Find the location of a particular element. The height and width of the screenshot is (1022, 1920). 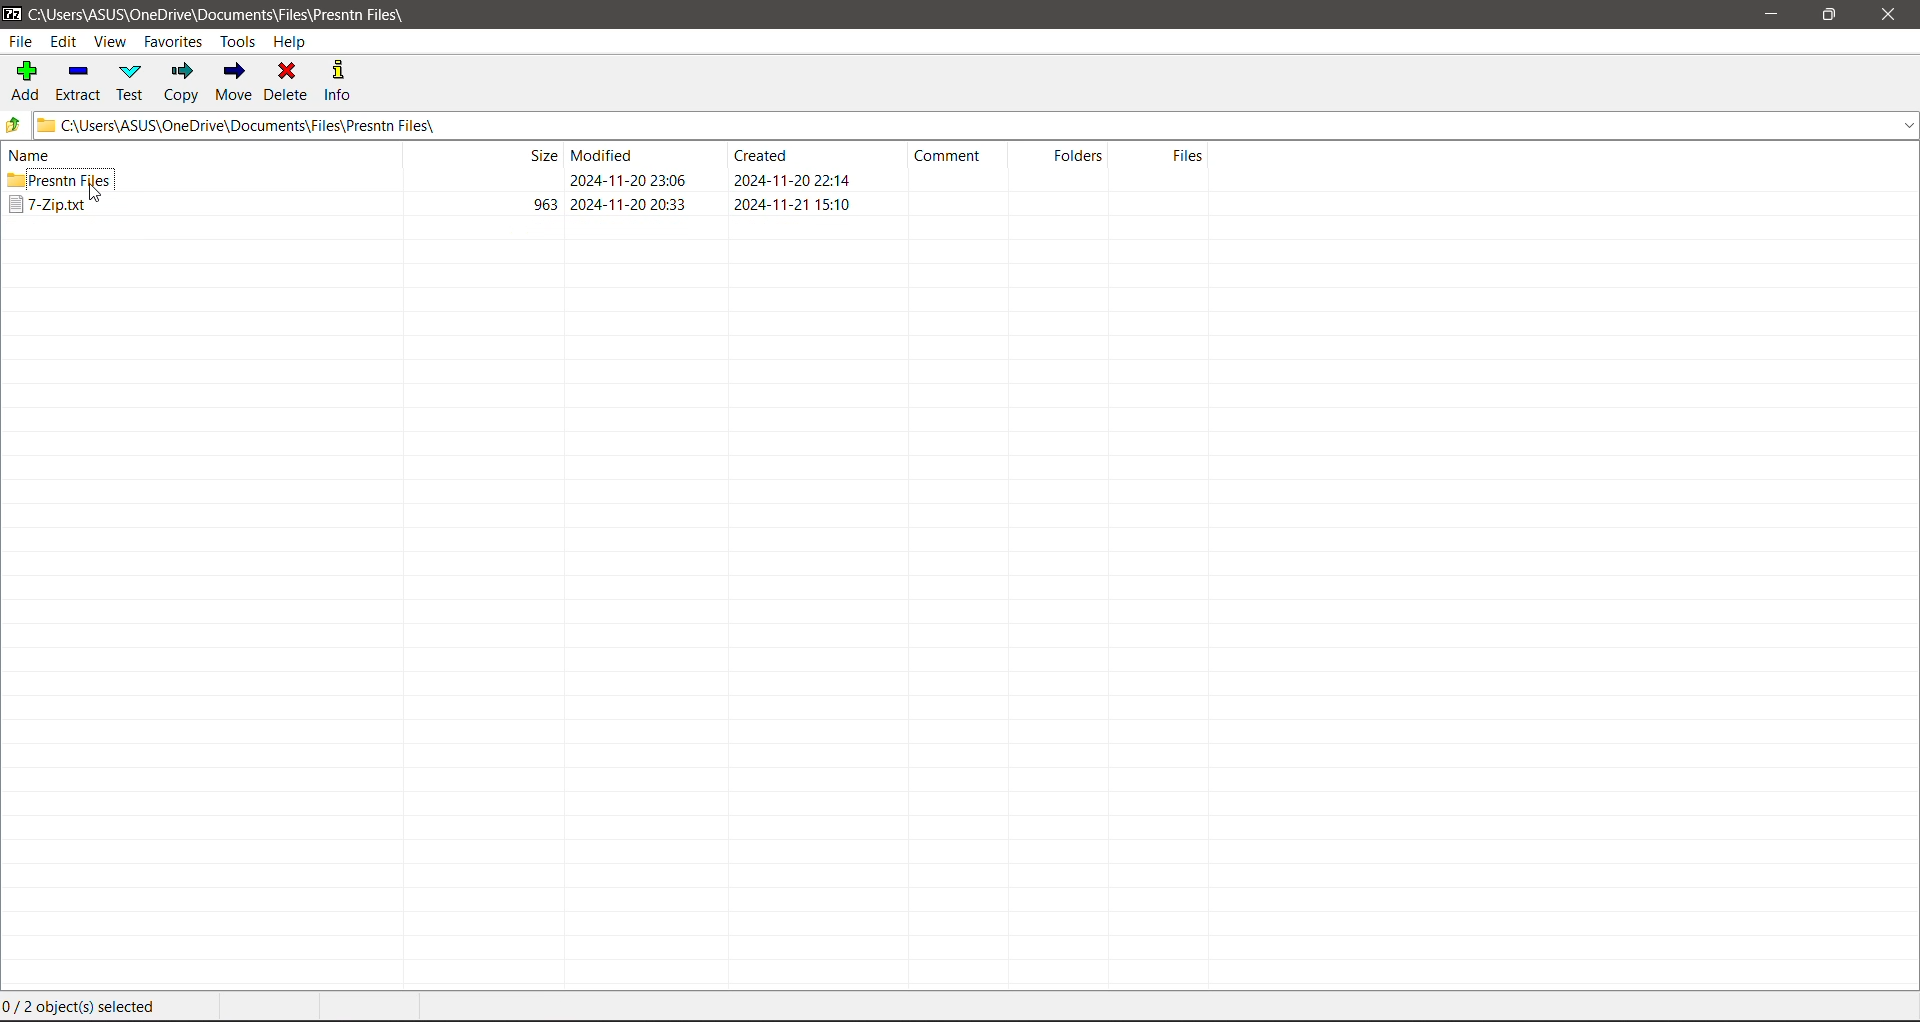

cursor is located at coordinates (90, 192).